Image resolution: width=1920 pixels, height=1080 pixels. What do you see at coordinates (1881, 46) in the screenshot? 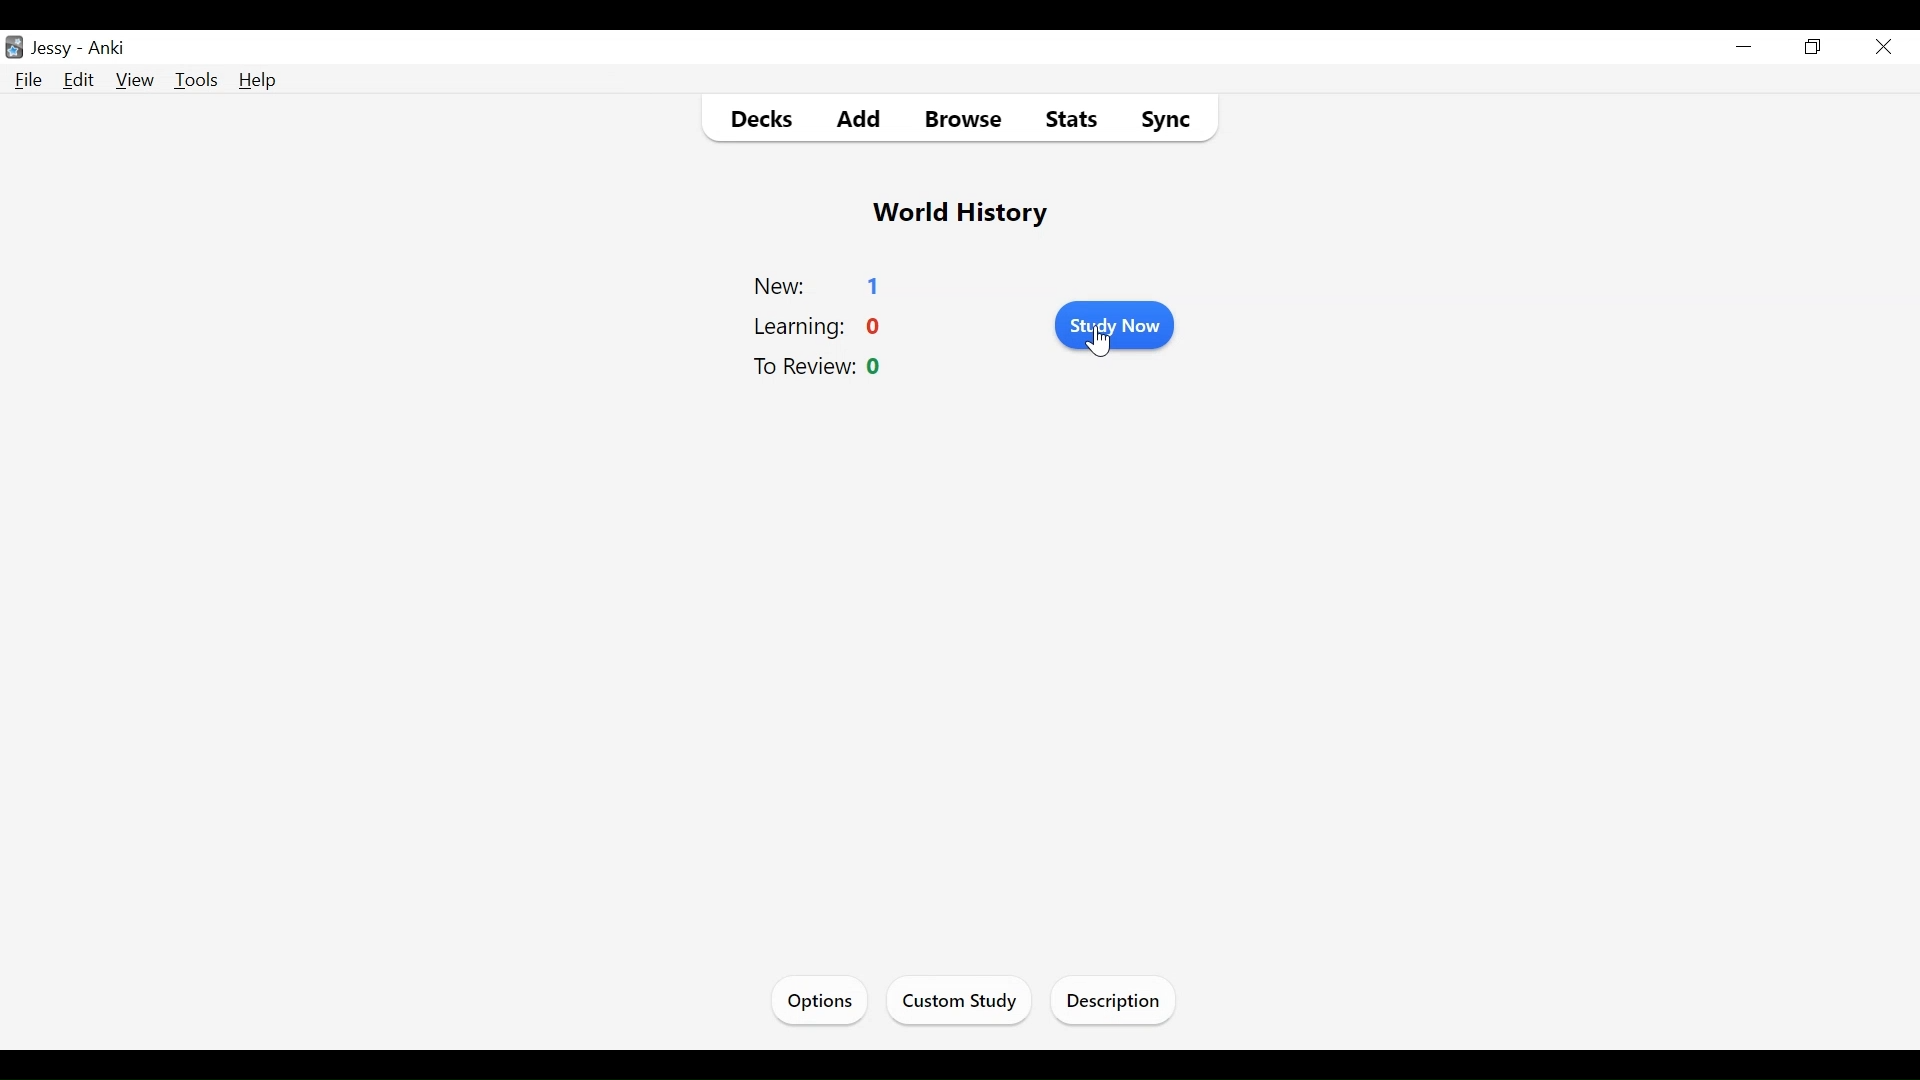
I see `Close` at bounding box center [1881, 46].